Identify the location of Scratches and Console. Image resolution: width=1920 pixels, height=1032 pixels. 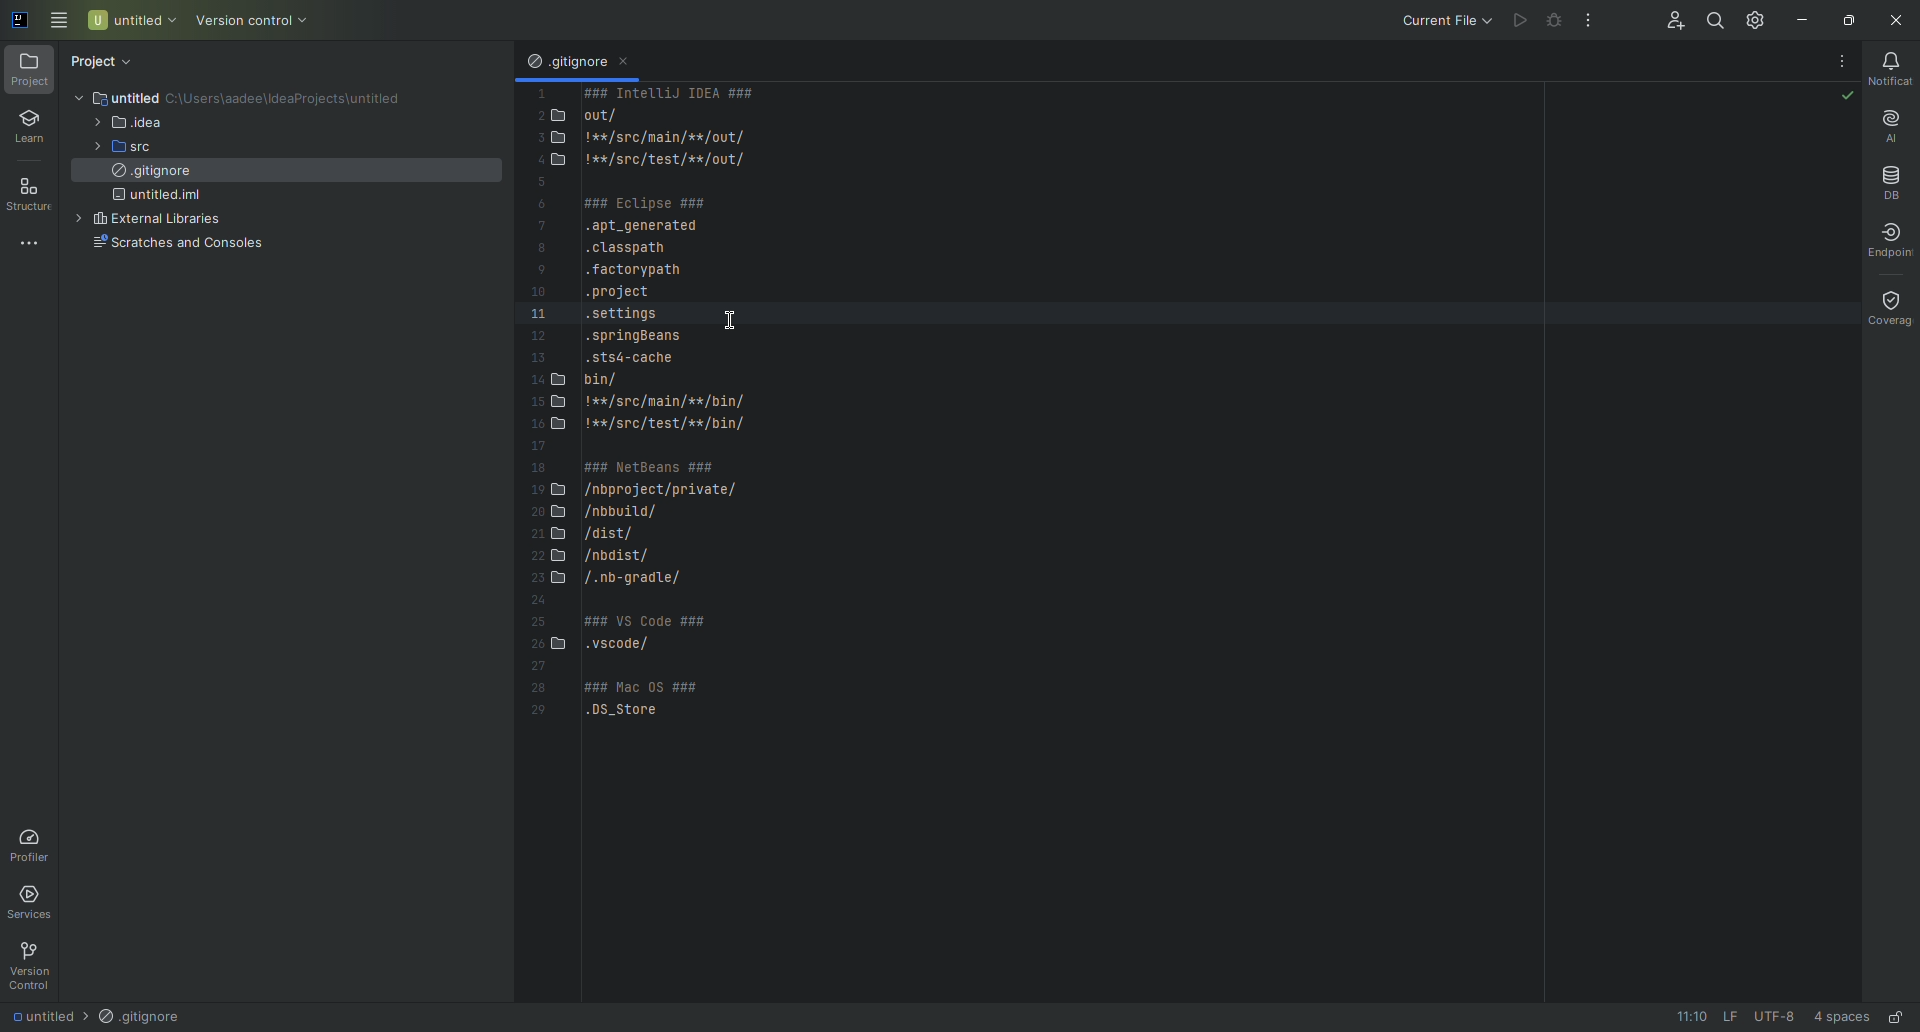
(176, 247).